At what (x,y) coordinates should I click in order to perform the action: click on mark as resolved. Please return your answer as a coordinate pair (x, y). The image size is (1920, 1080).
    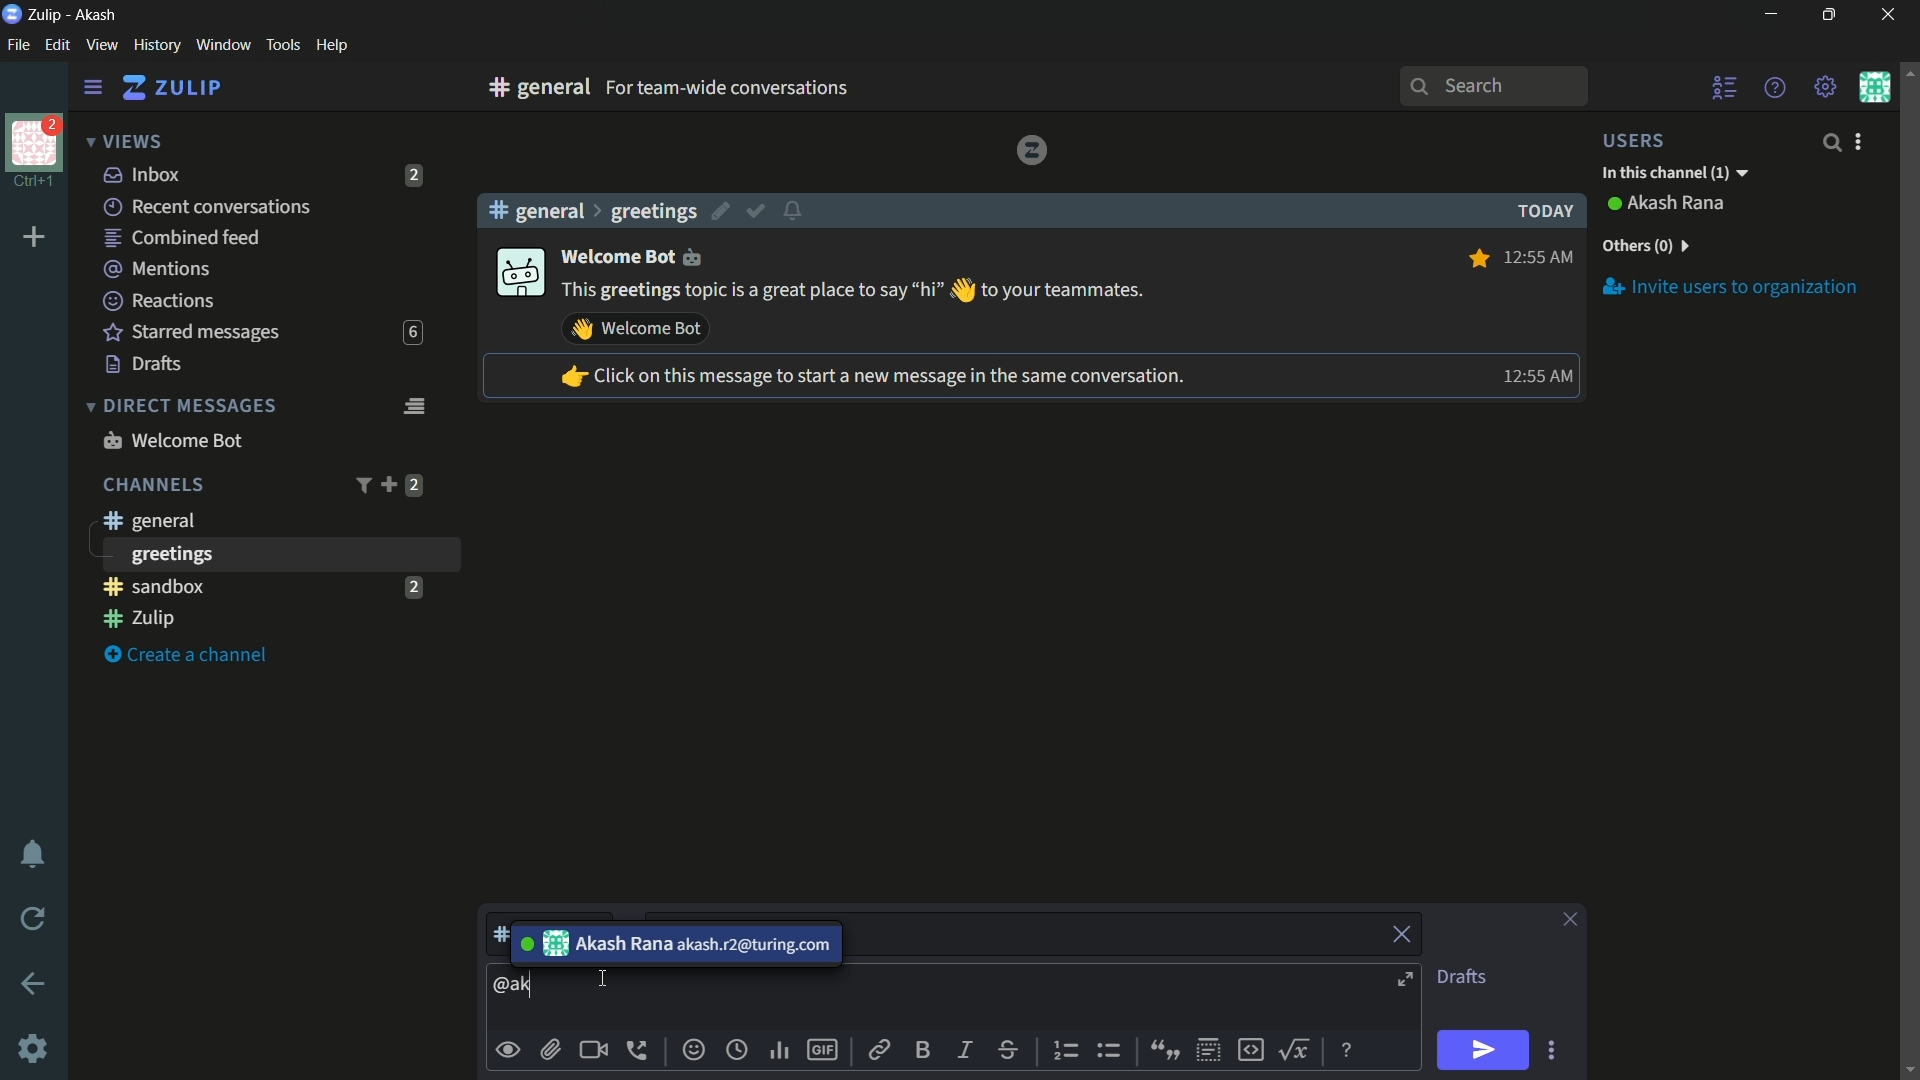
    Looking at the image, I should click on (758, 212).